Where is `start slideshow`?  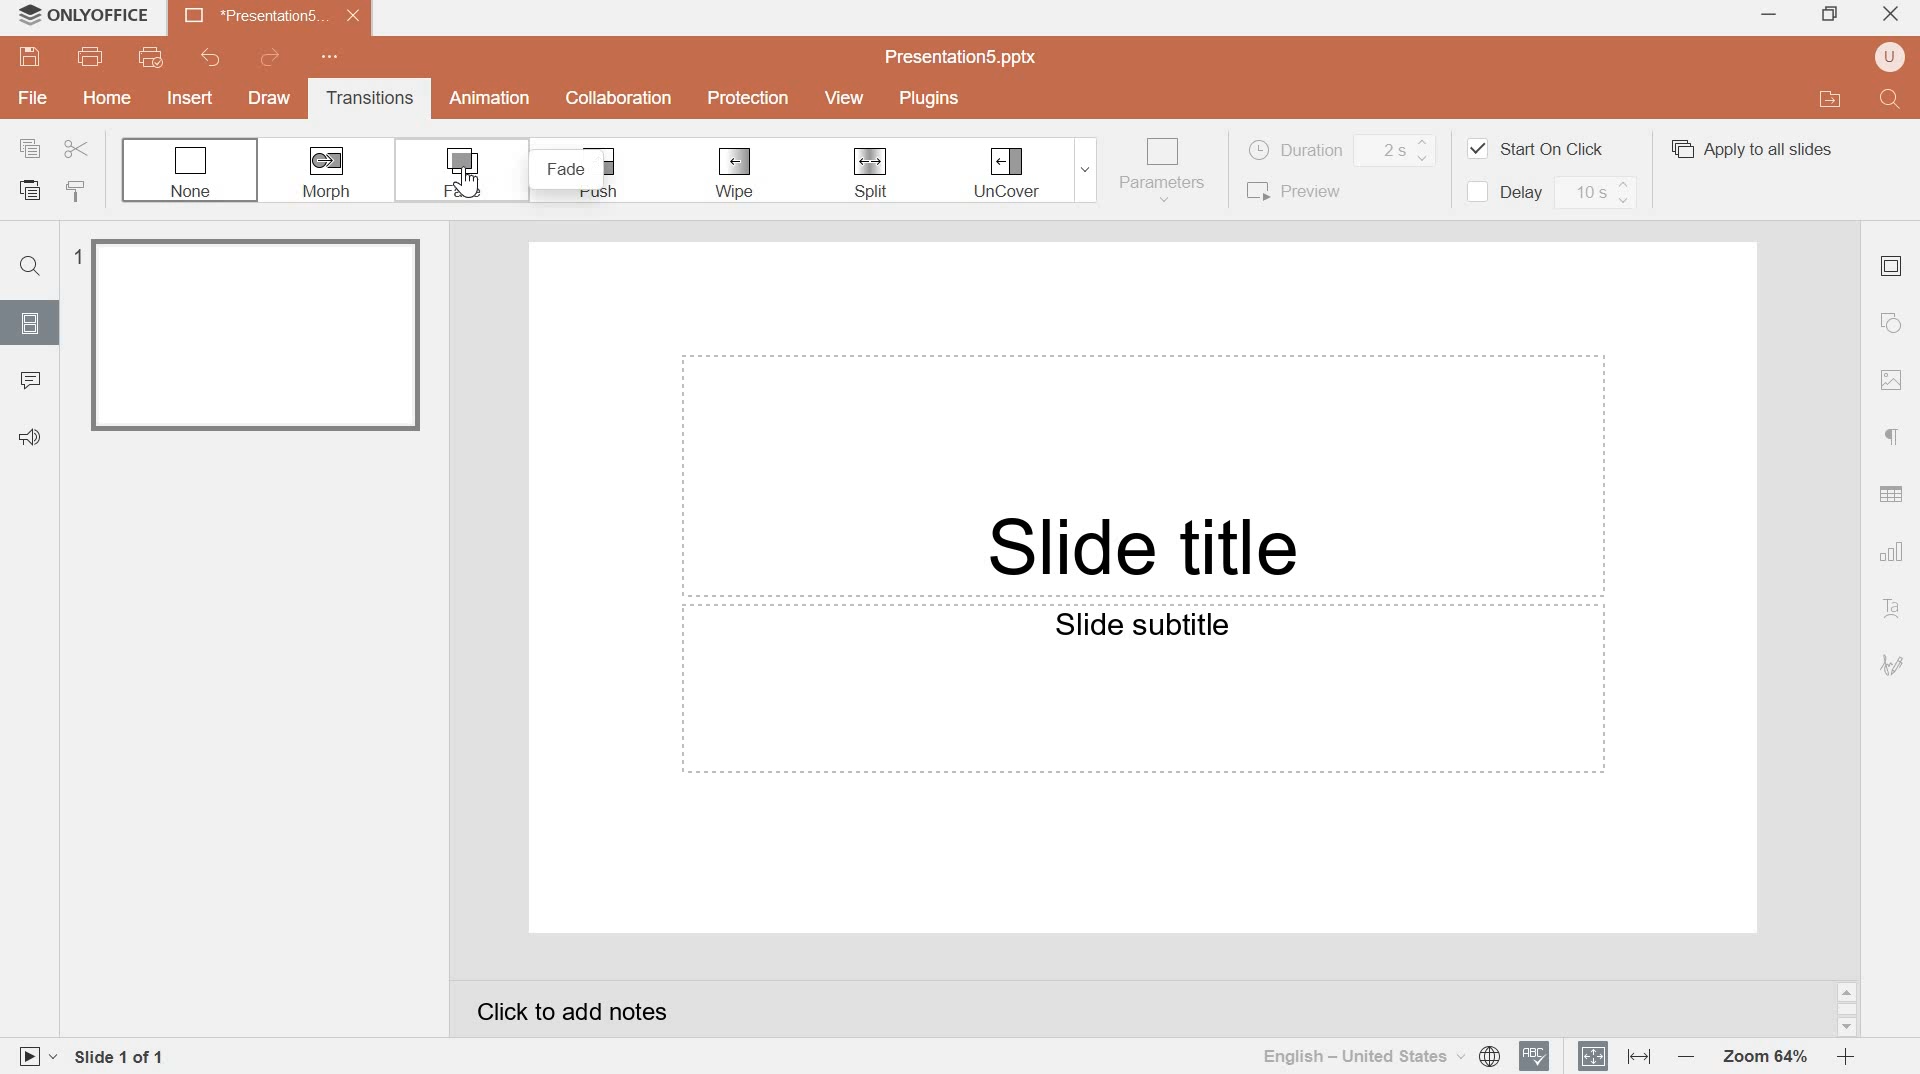
start slideshow is located at coordinates (34, 1056).